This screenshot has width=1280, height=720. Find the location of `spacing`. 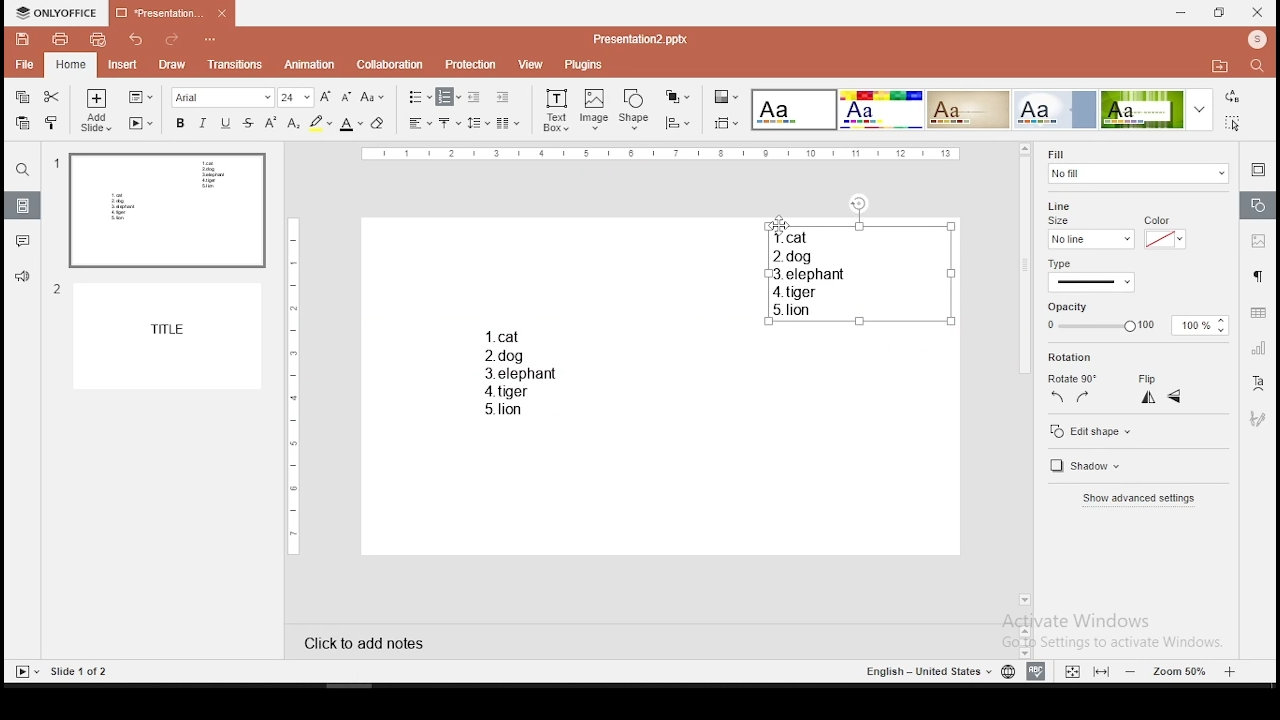

spacing is located at coordinates (479, 122).